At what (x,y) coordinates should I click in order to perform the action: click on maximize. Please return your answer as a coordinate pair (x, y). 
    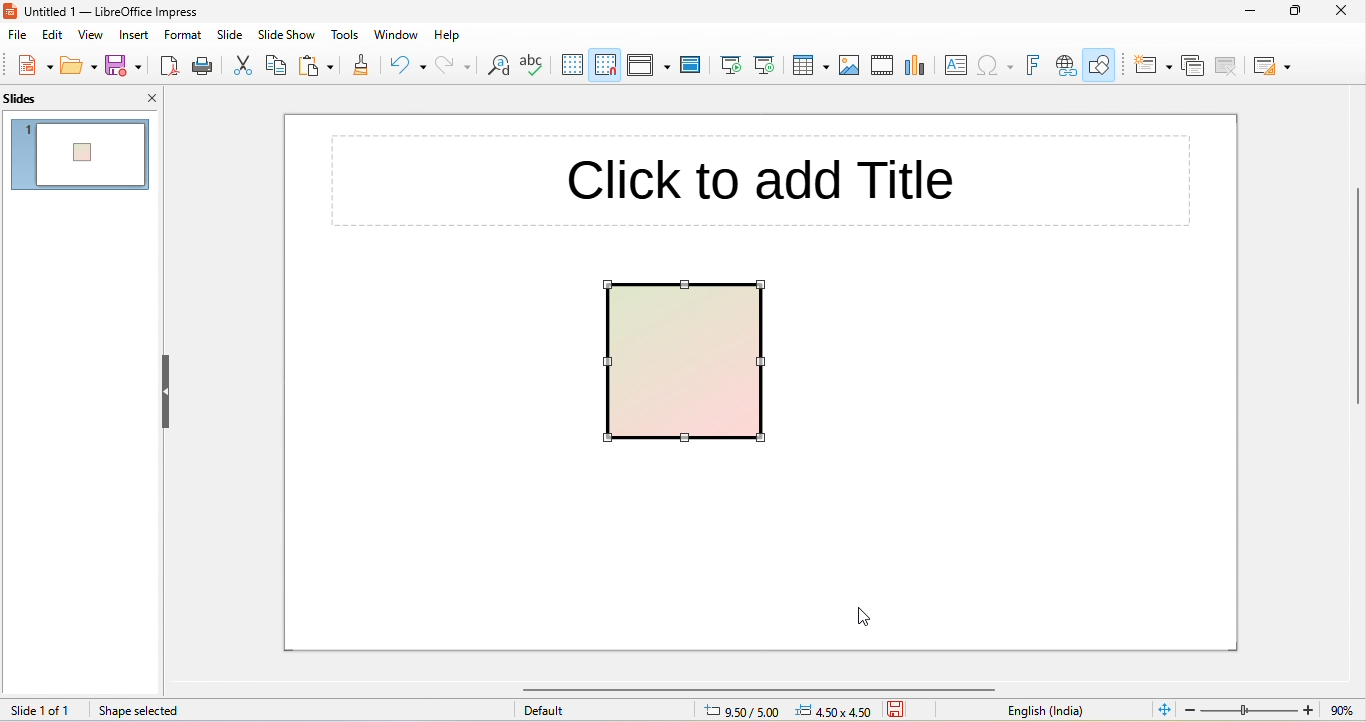
    Looking at the image, I should click on (1296, 12).